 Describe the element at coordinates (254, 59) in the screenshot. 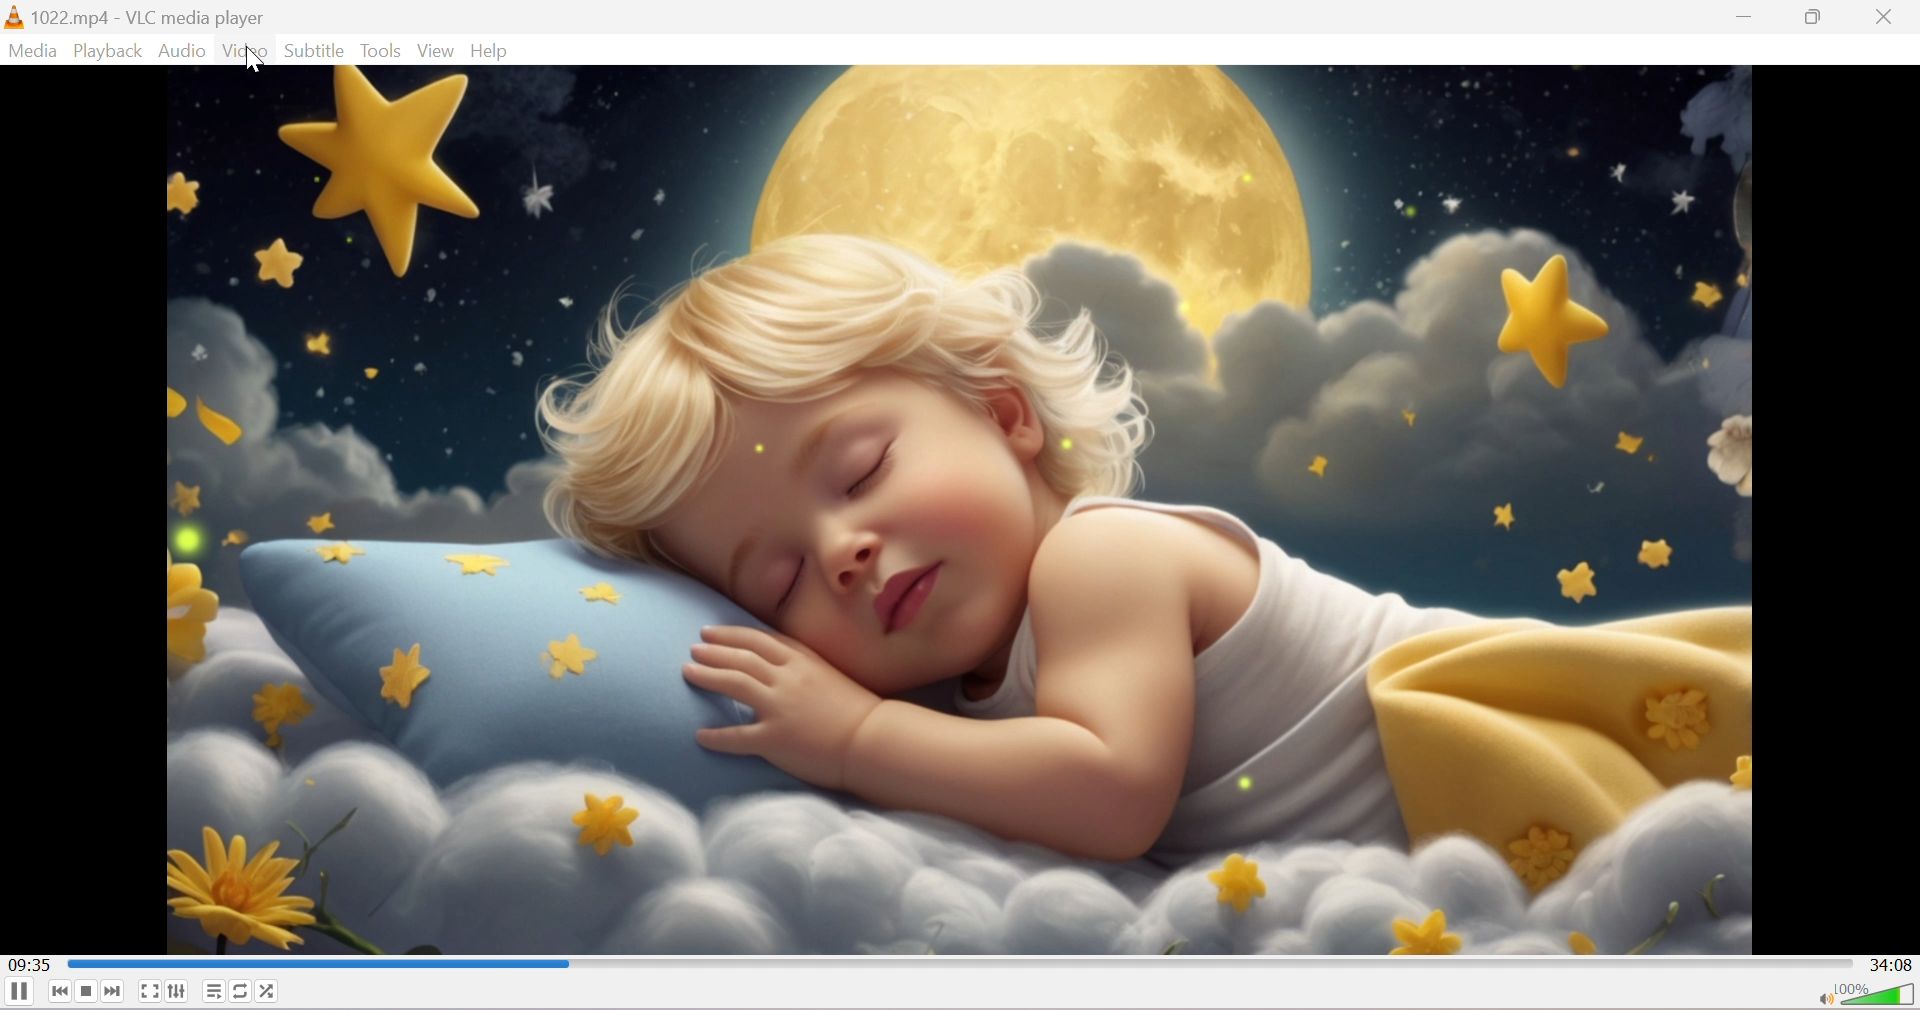

I see `cursor` at that location.